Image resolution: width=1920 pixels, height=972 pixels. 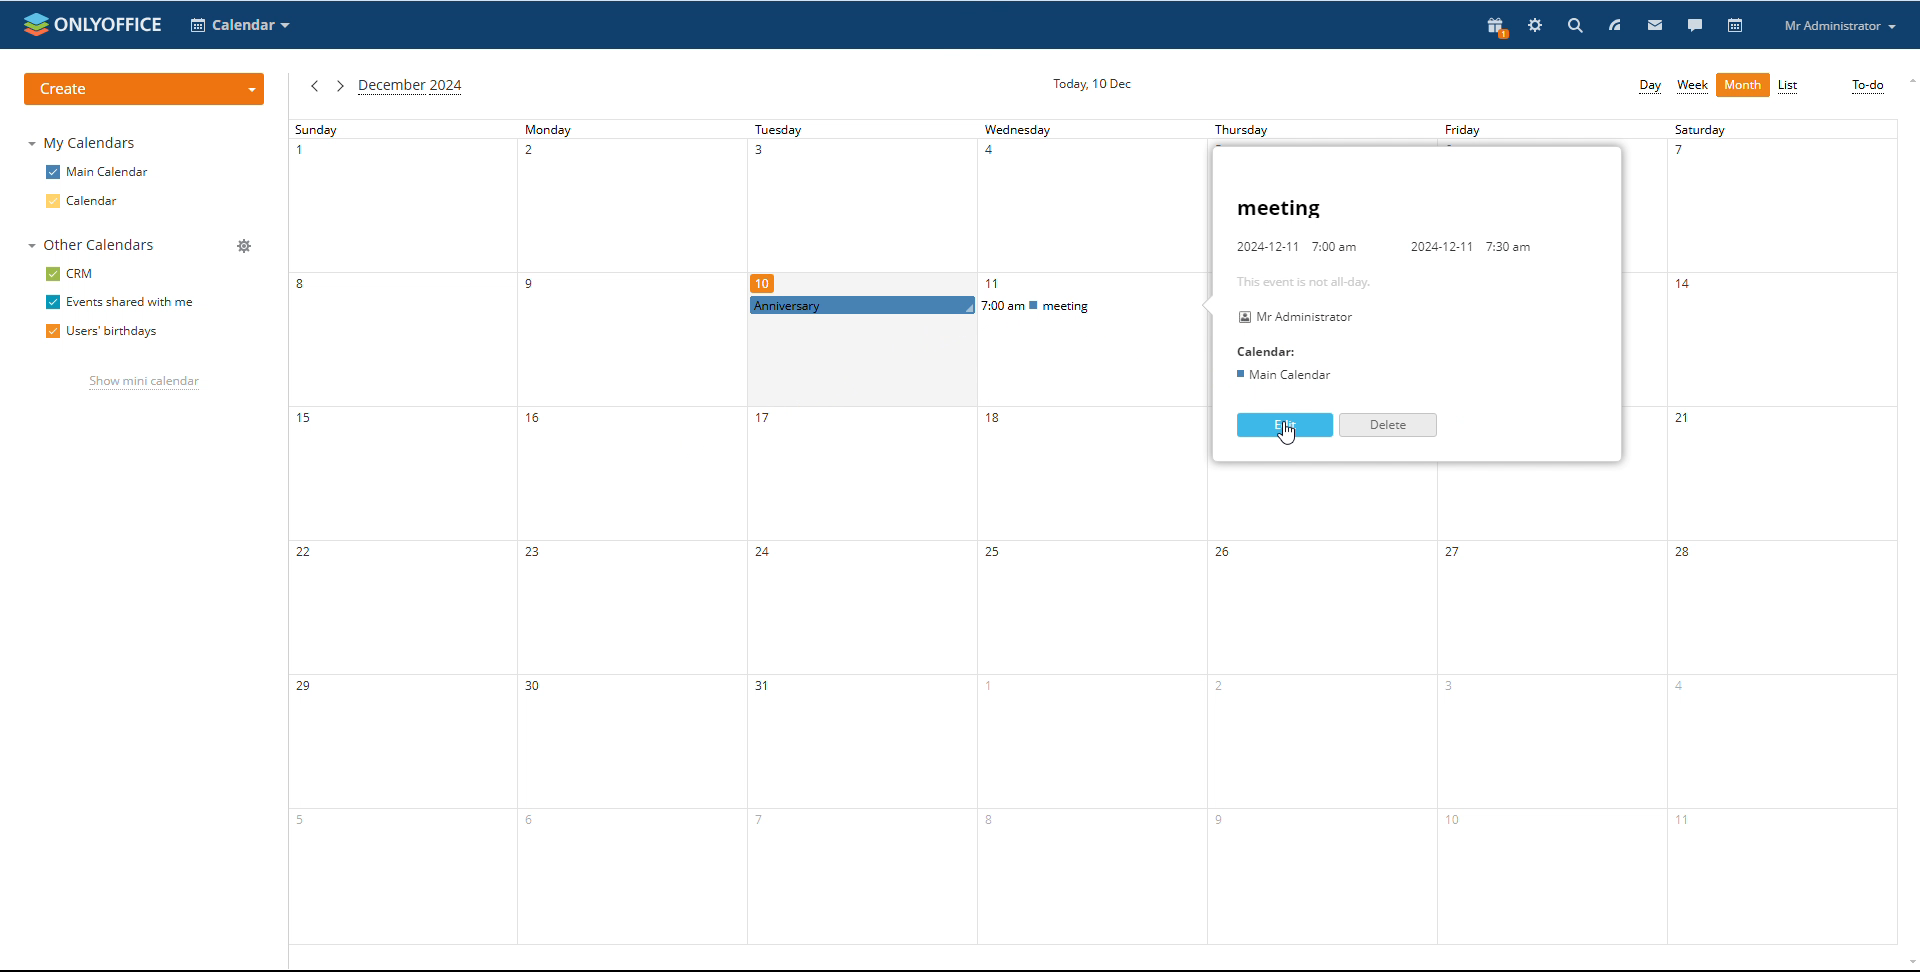 I want to click on calendar, so click(x=1737, y=25).